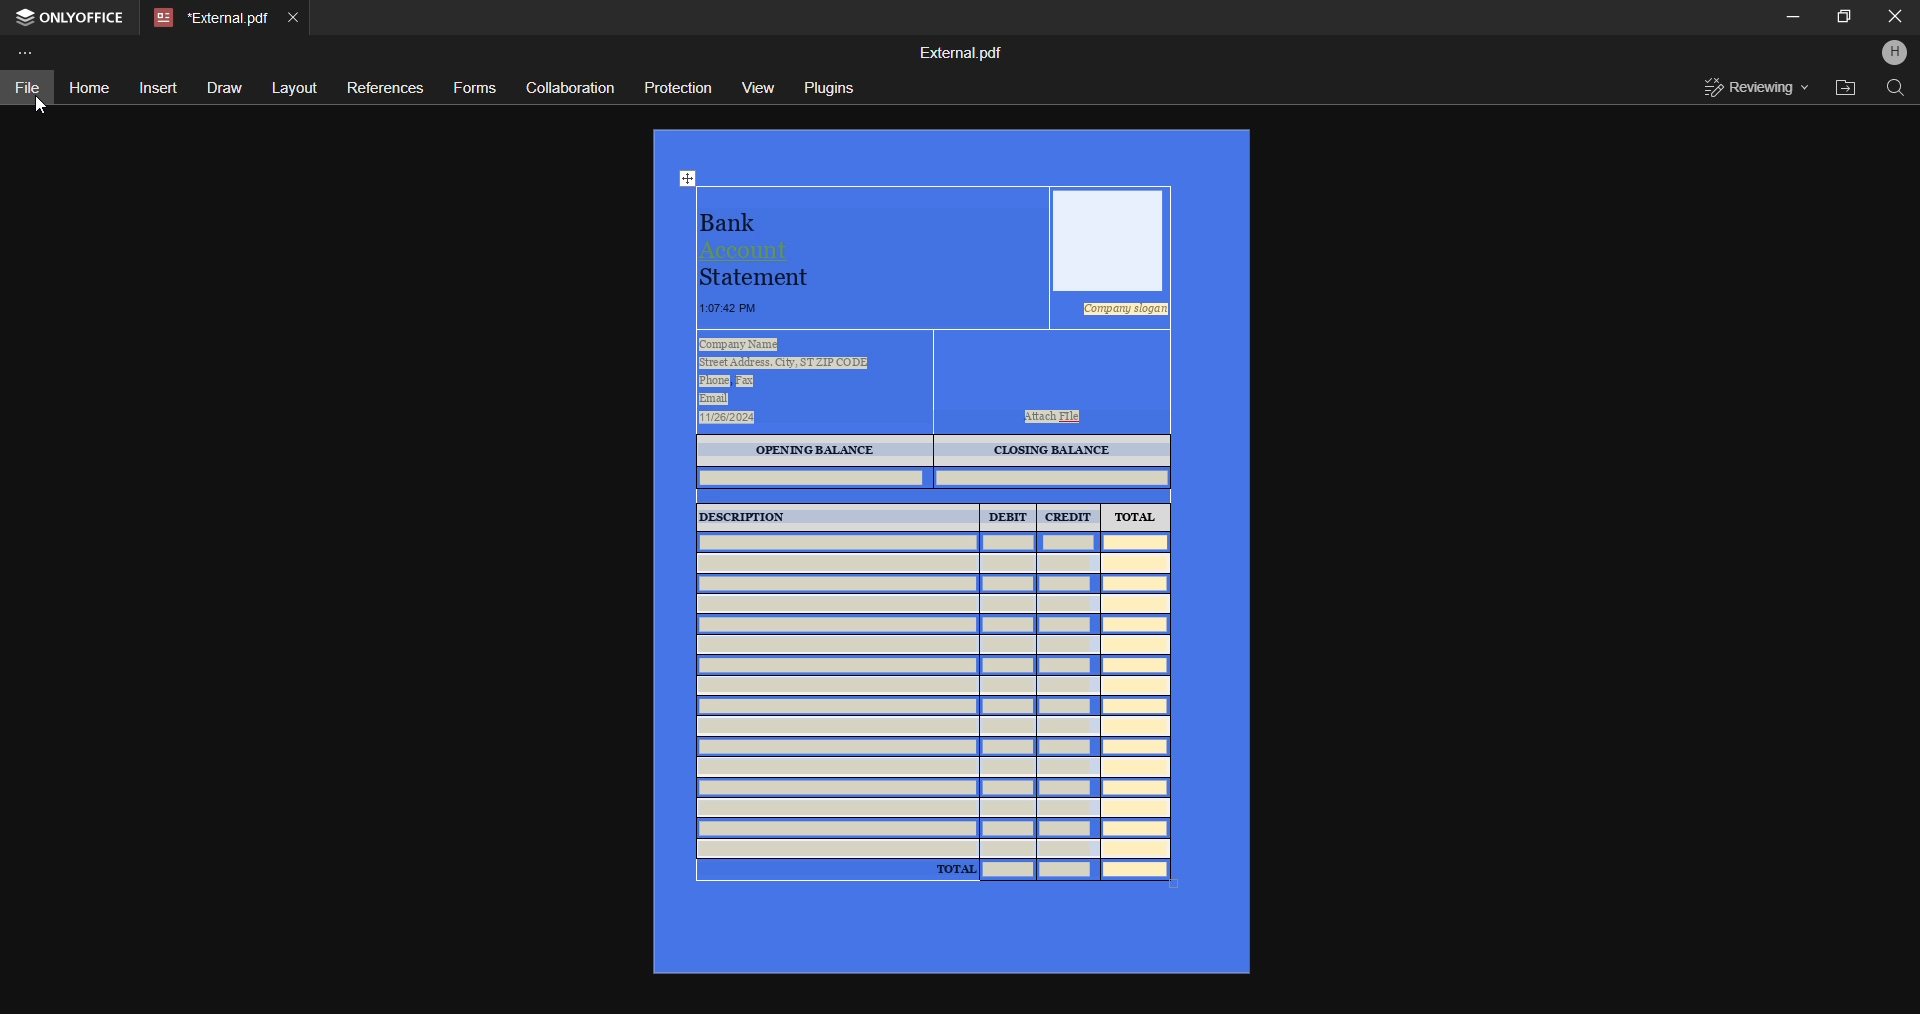  Describe the element at coordinates (755, 86) in the screenshot. I see `View` at that location.